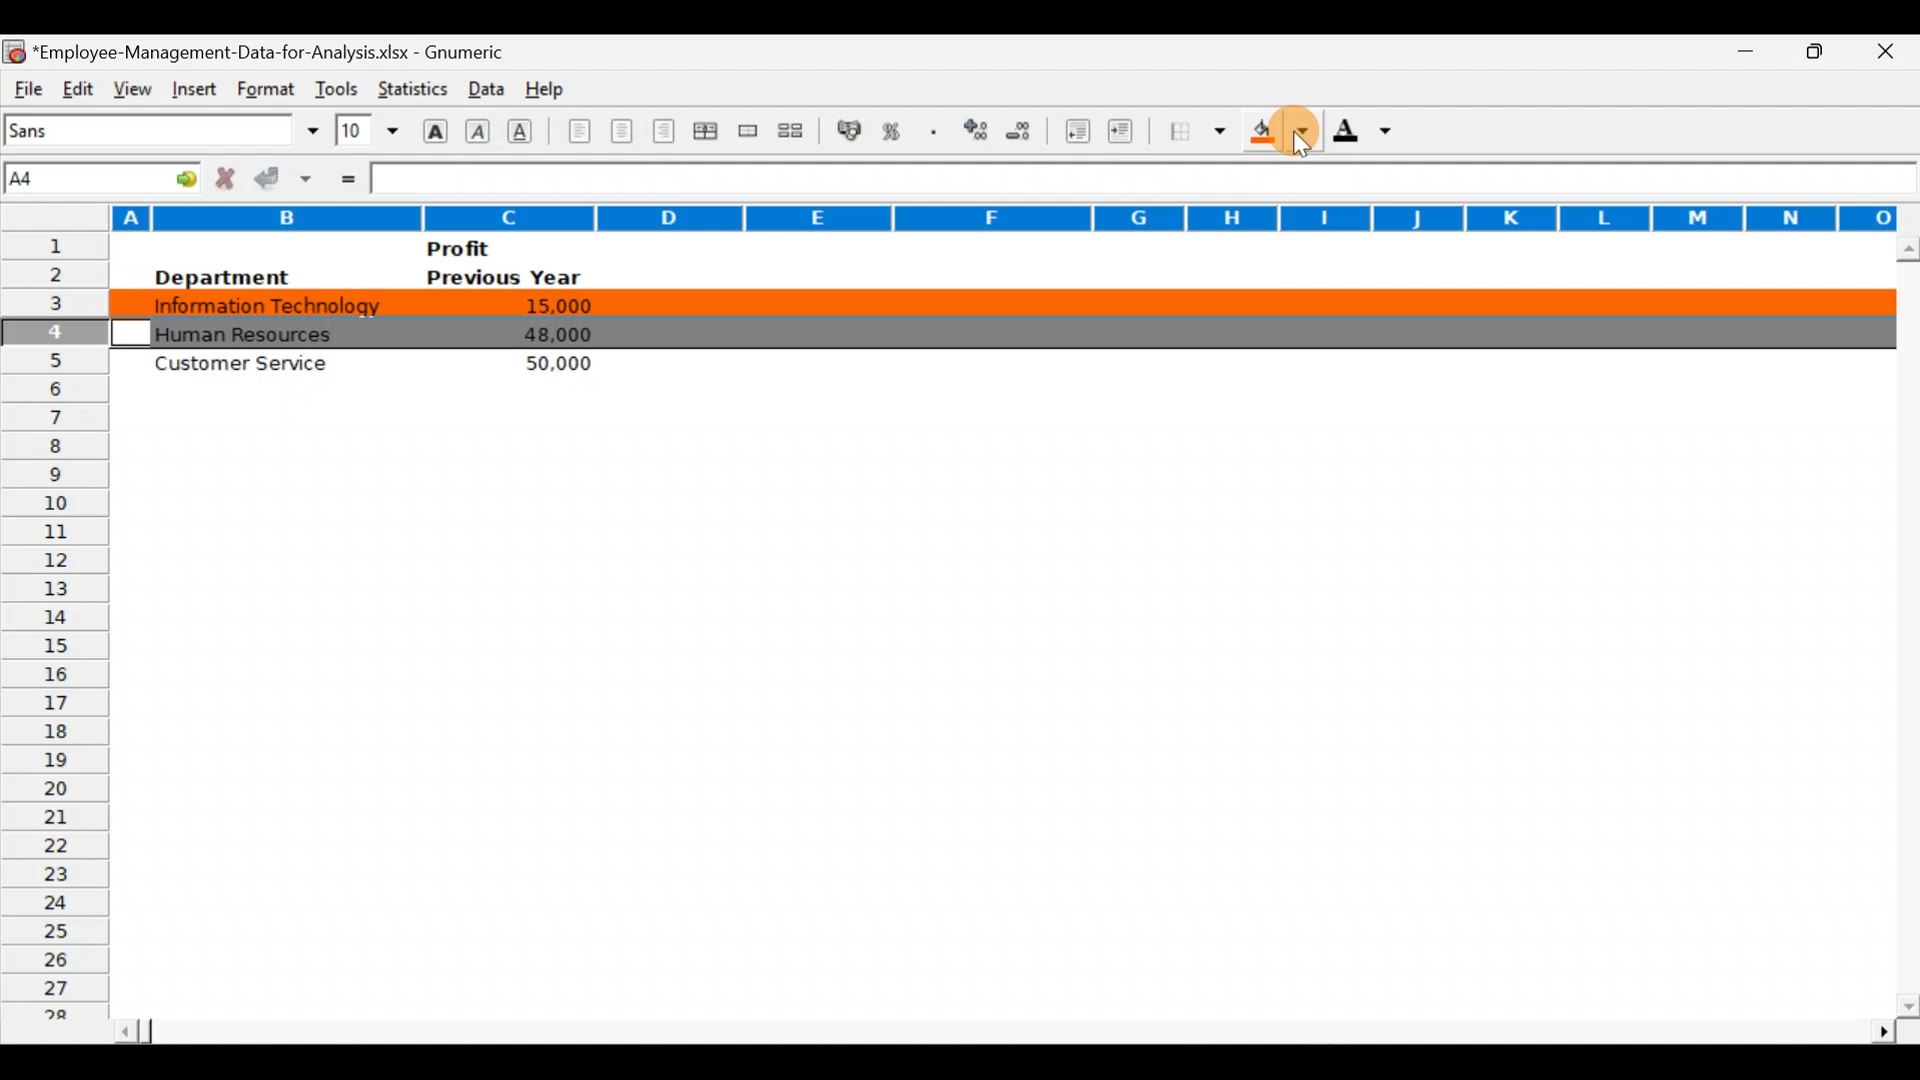 The width and height of the screenshot is (1920, 1080). What do you see at coordinates (1198, 131) in the screenshot?
I see `Borders` at bounding box center [1198, 131].